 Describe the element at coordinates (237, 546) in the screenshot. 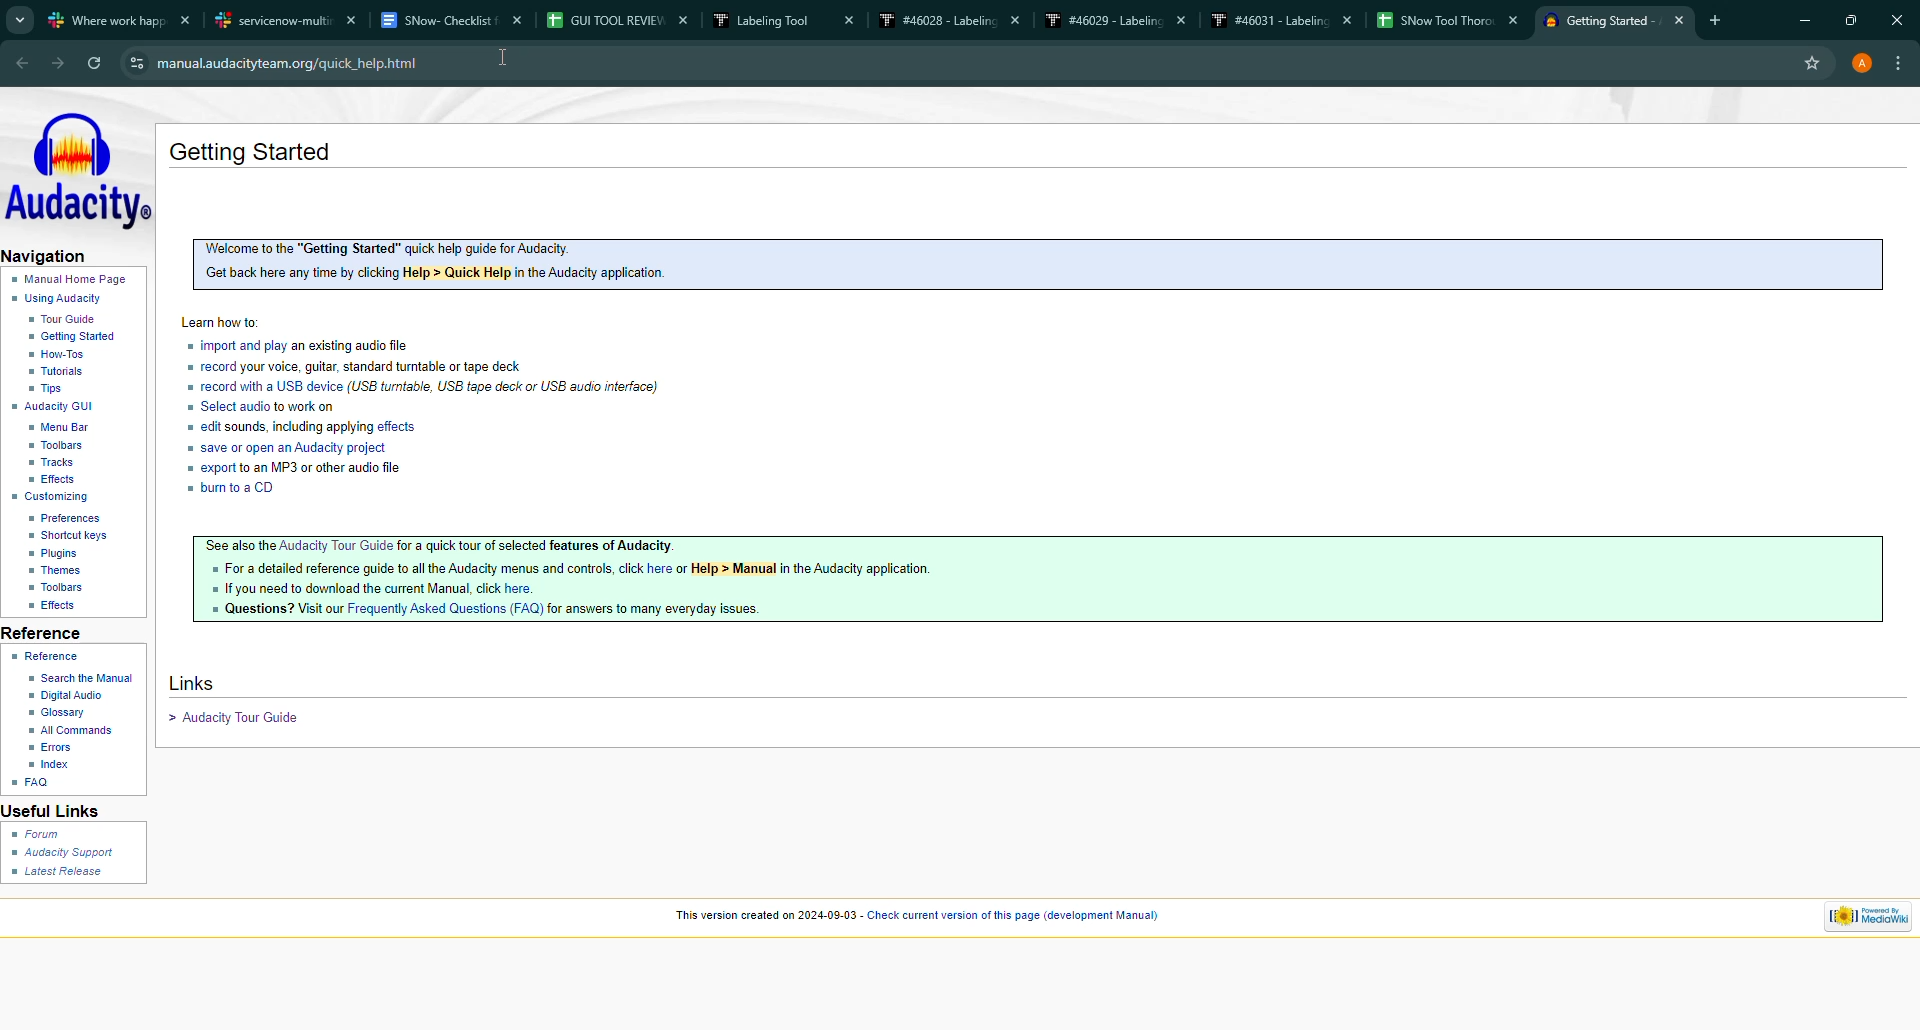

I see `See also the` at that location.